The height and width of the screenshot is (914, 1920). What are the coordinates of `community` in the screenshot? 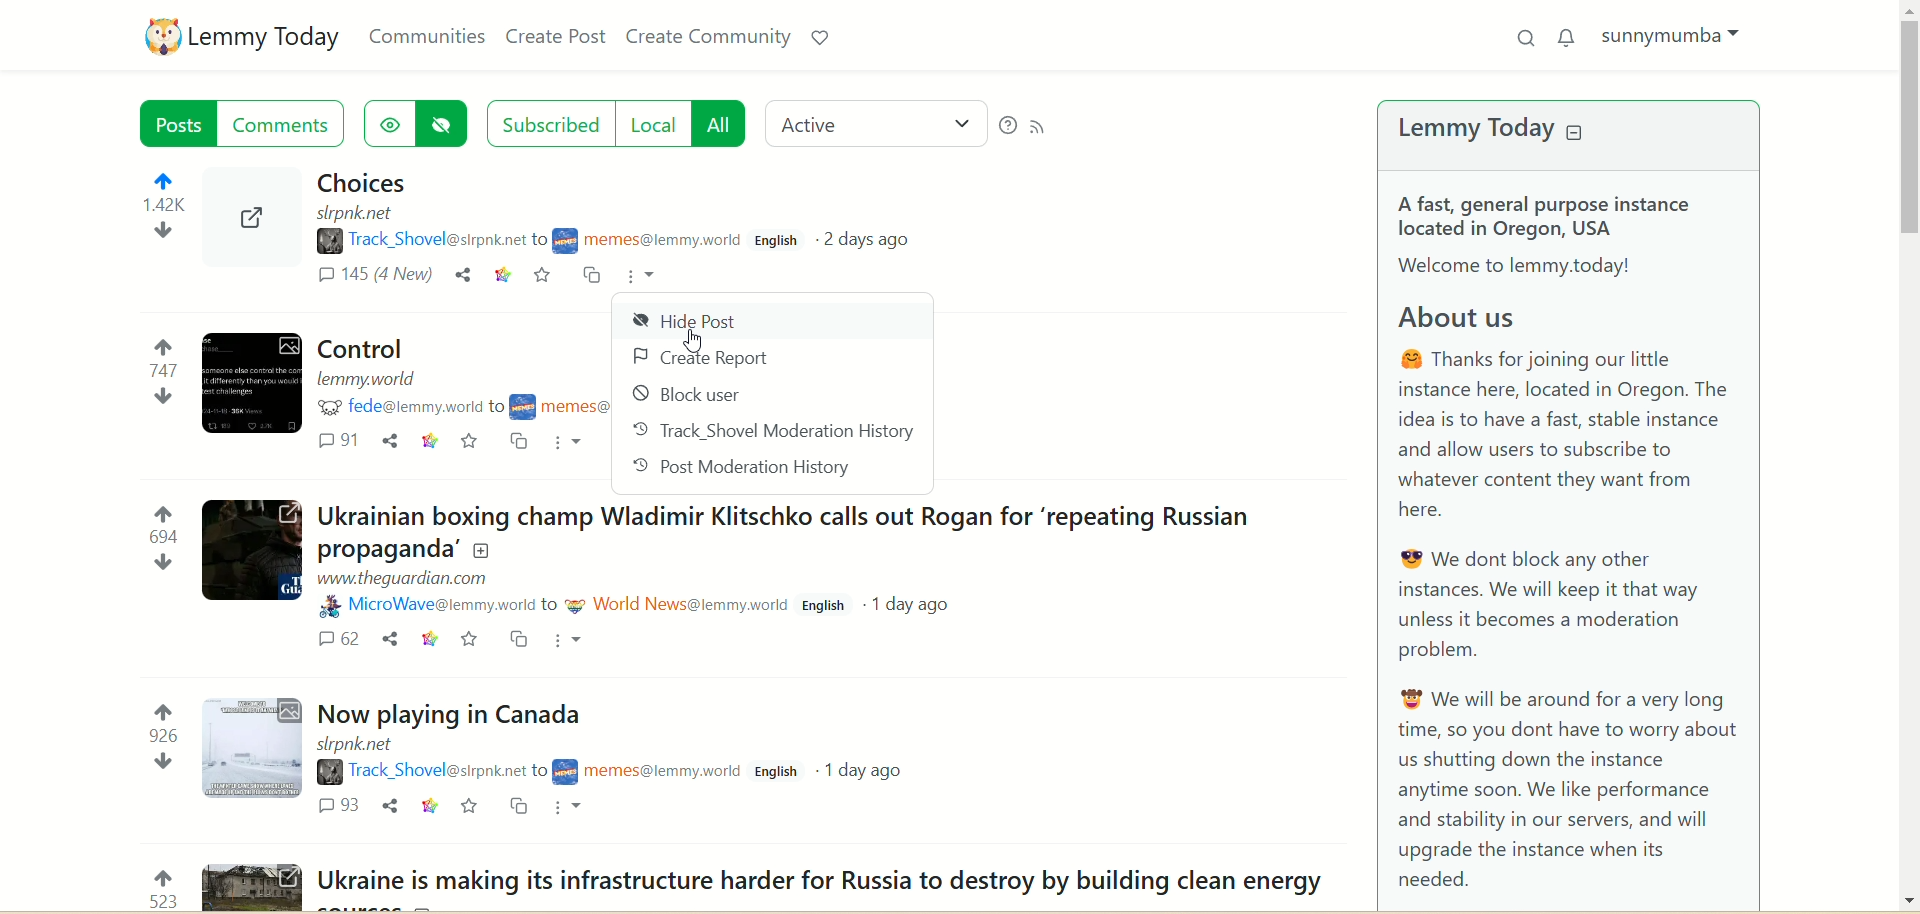 It's located at (650, 774).